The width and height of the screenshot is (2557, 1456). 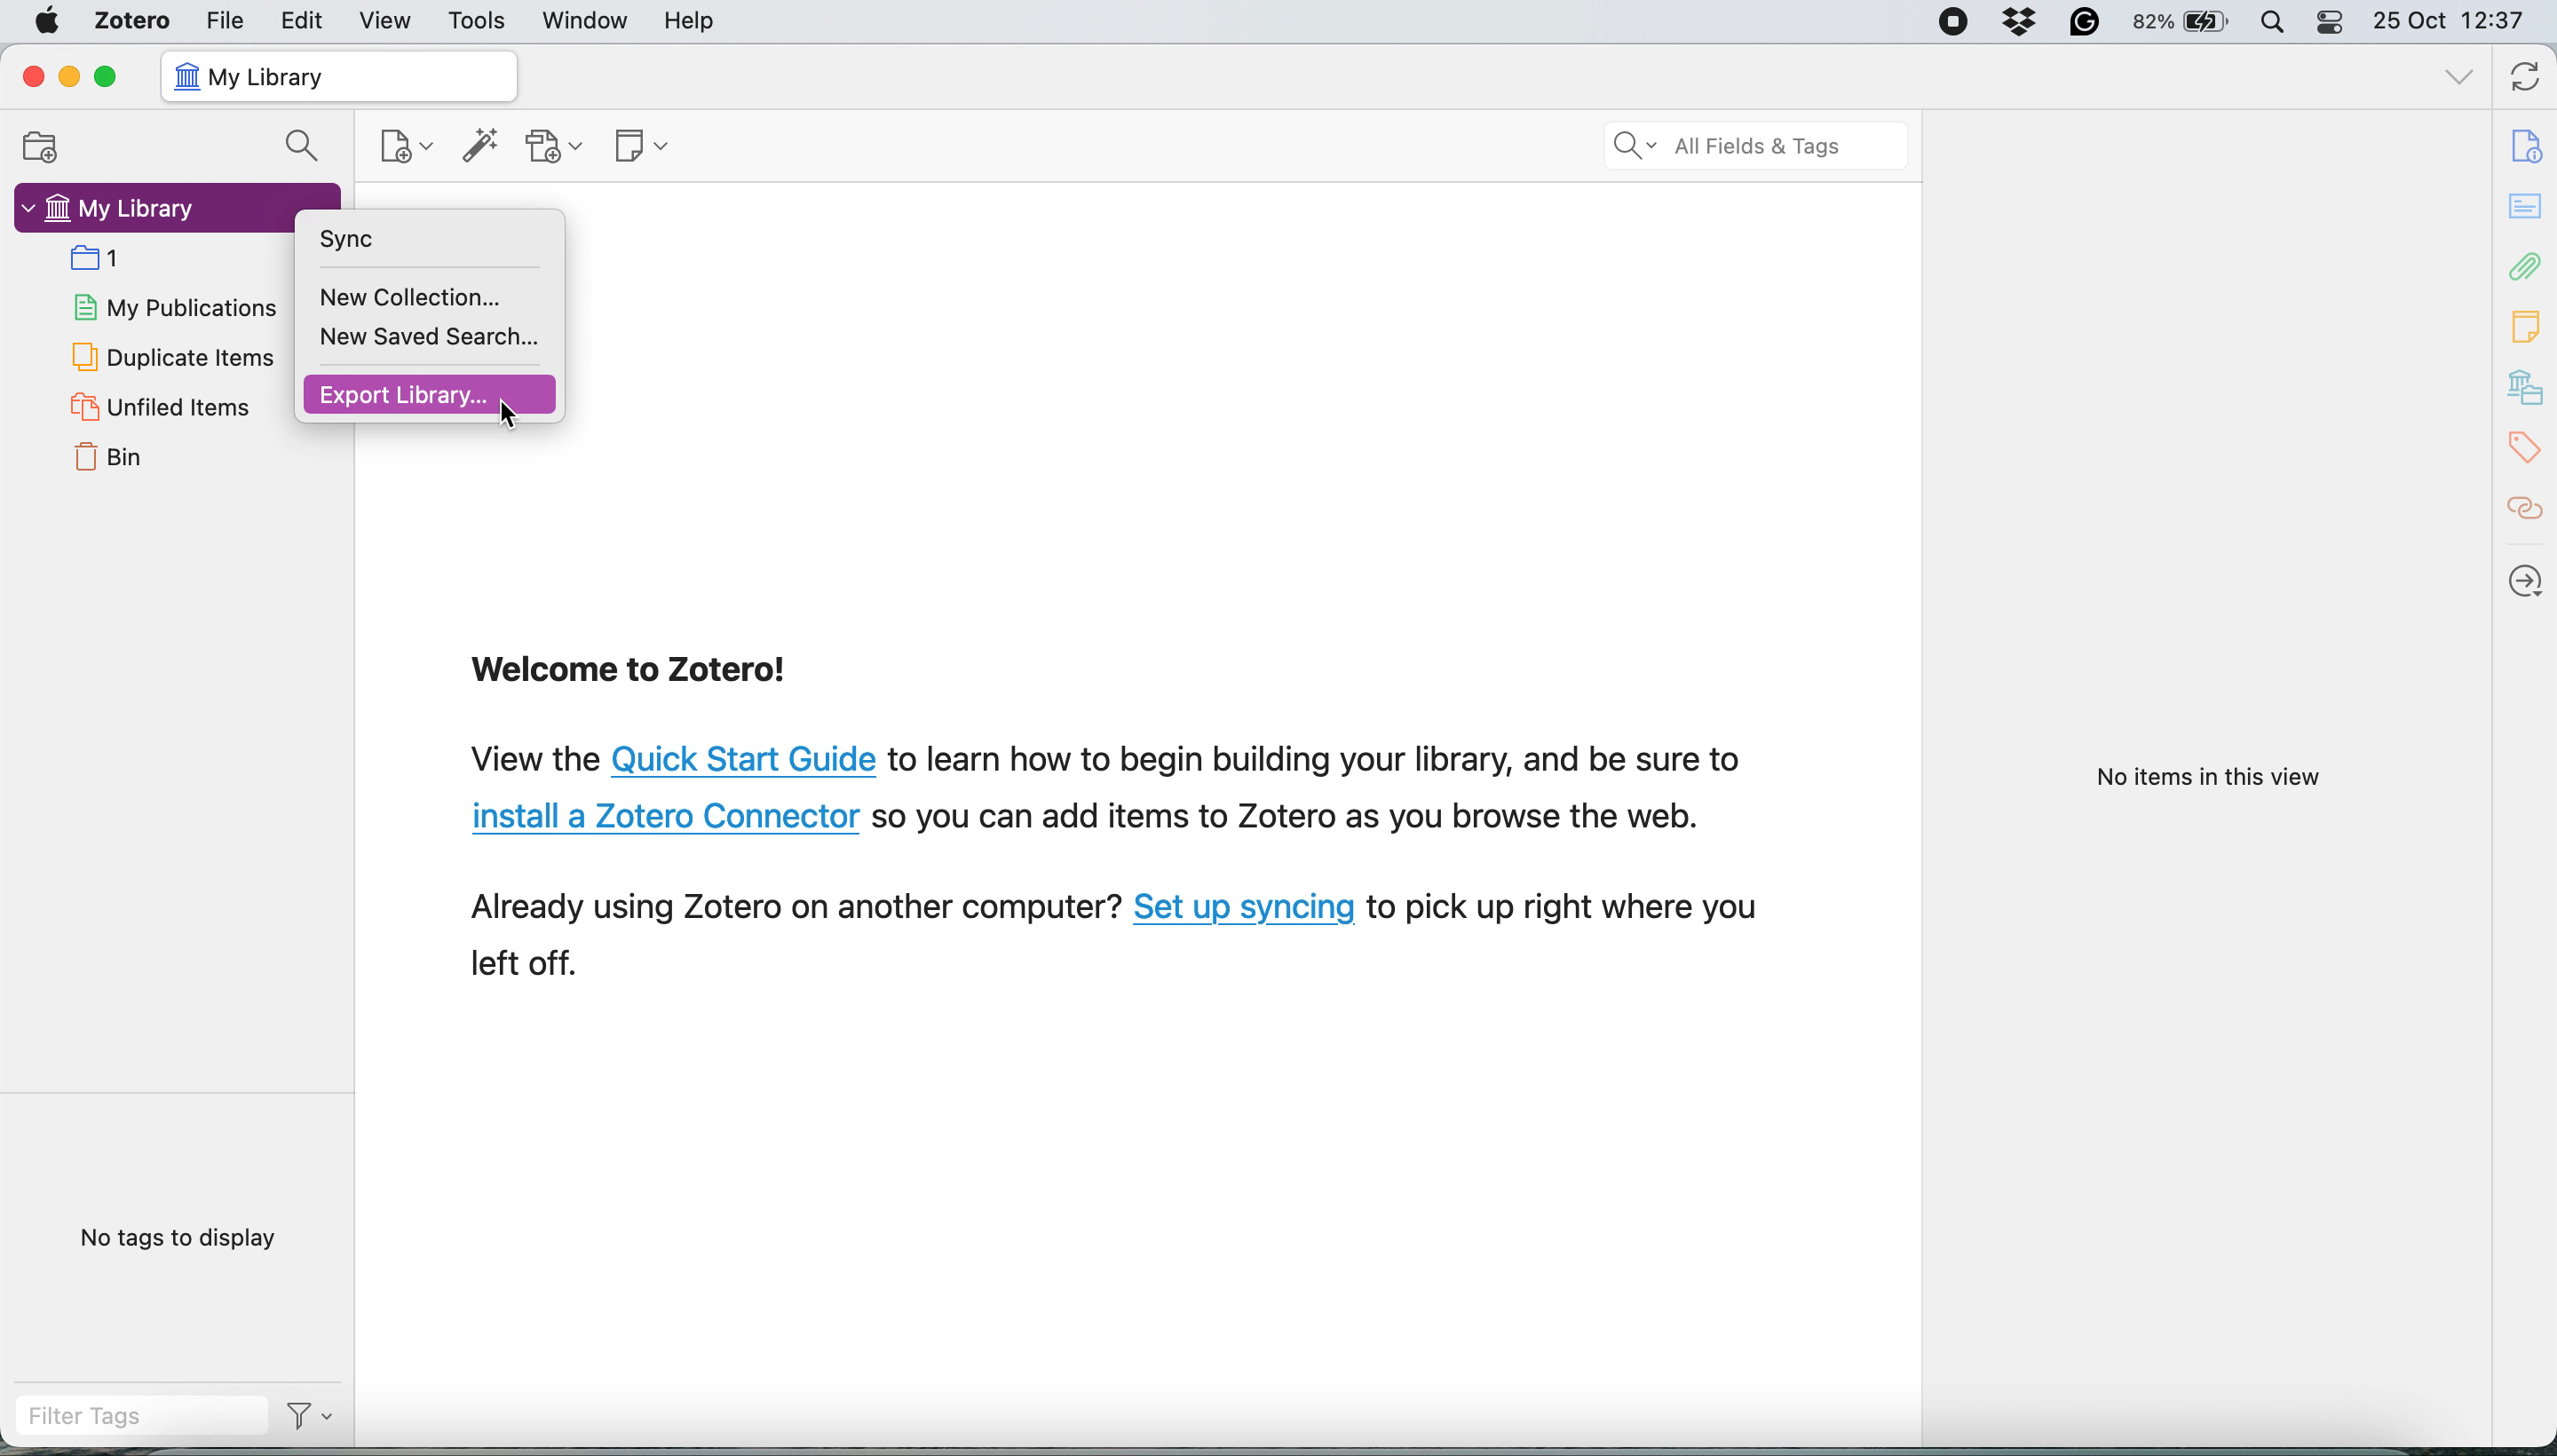 What do you see at coordinates (2458, 77) in the screenshot?
I see `list all tabs` at bounding box center [2458, 77].